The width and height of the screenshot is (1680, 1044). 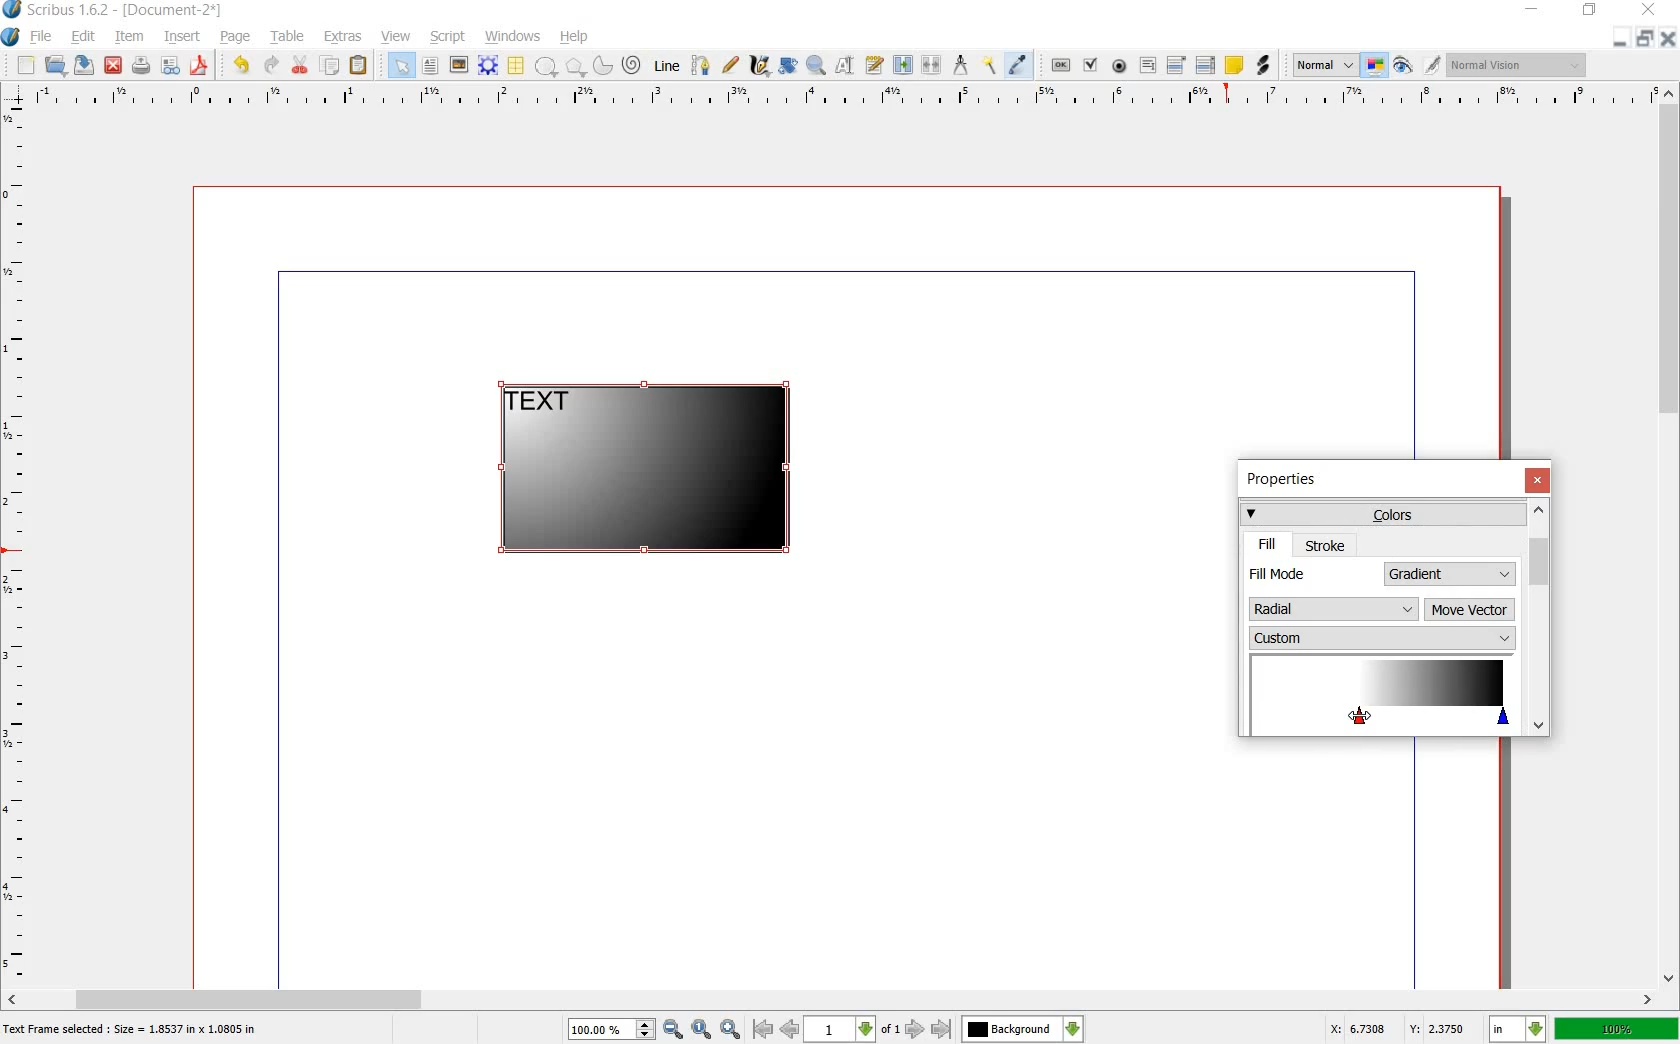 I want to click on cut, so click(x=301, y=66).